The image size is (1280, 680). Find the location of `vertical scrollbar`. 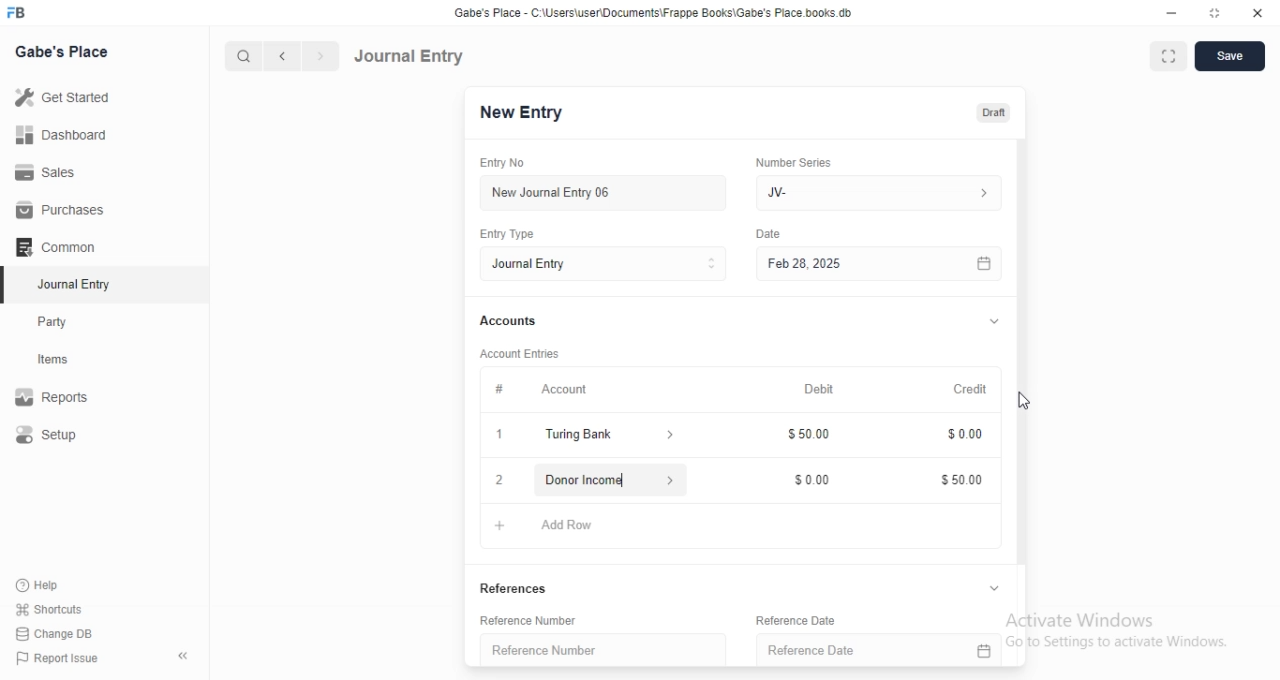

vertical scrollbar is located at coordinates (1022, 350).